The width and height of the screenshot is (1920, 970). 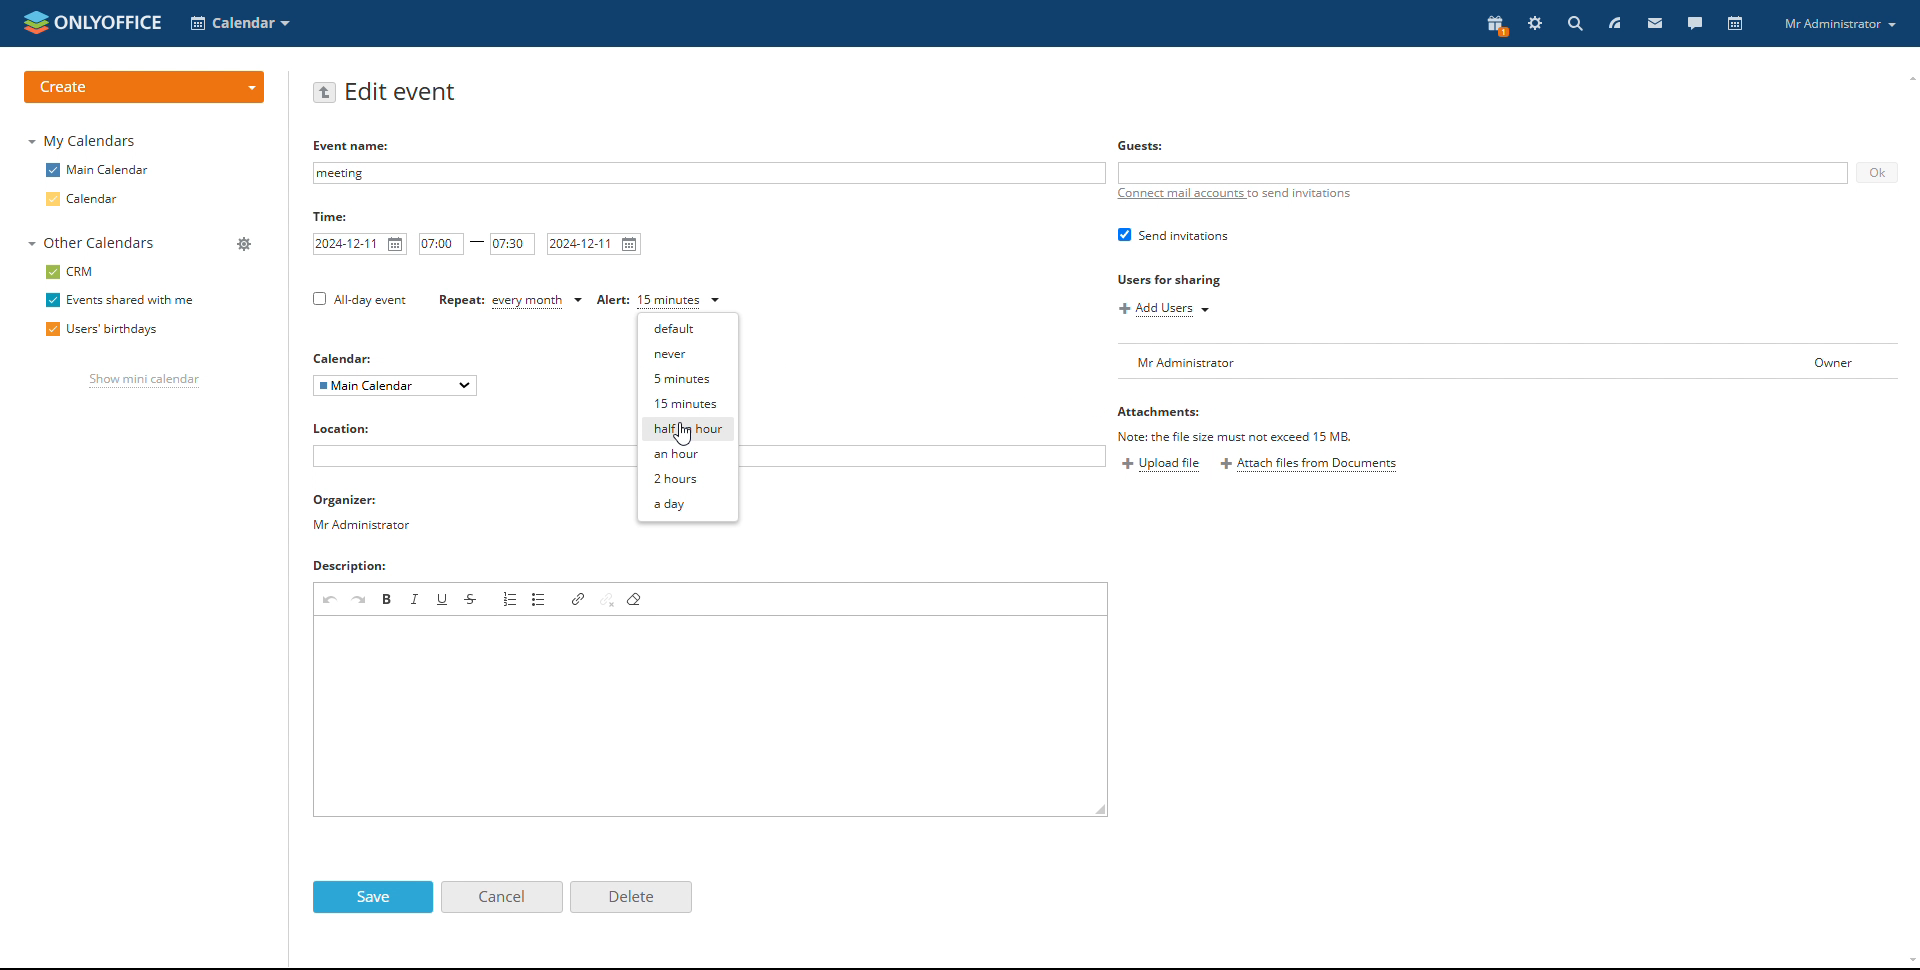 I want to click on 15 minutes, so click(x=689, y=404).